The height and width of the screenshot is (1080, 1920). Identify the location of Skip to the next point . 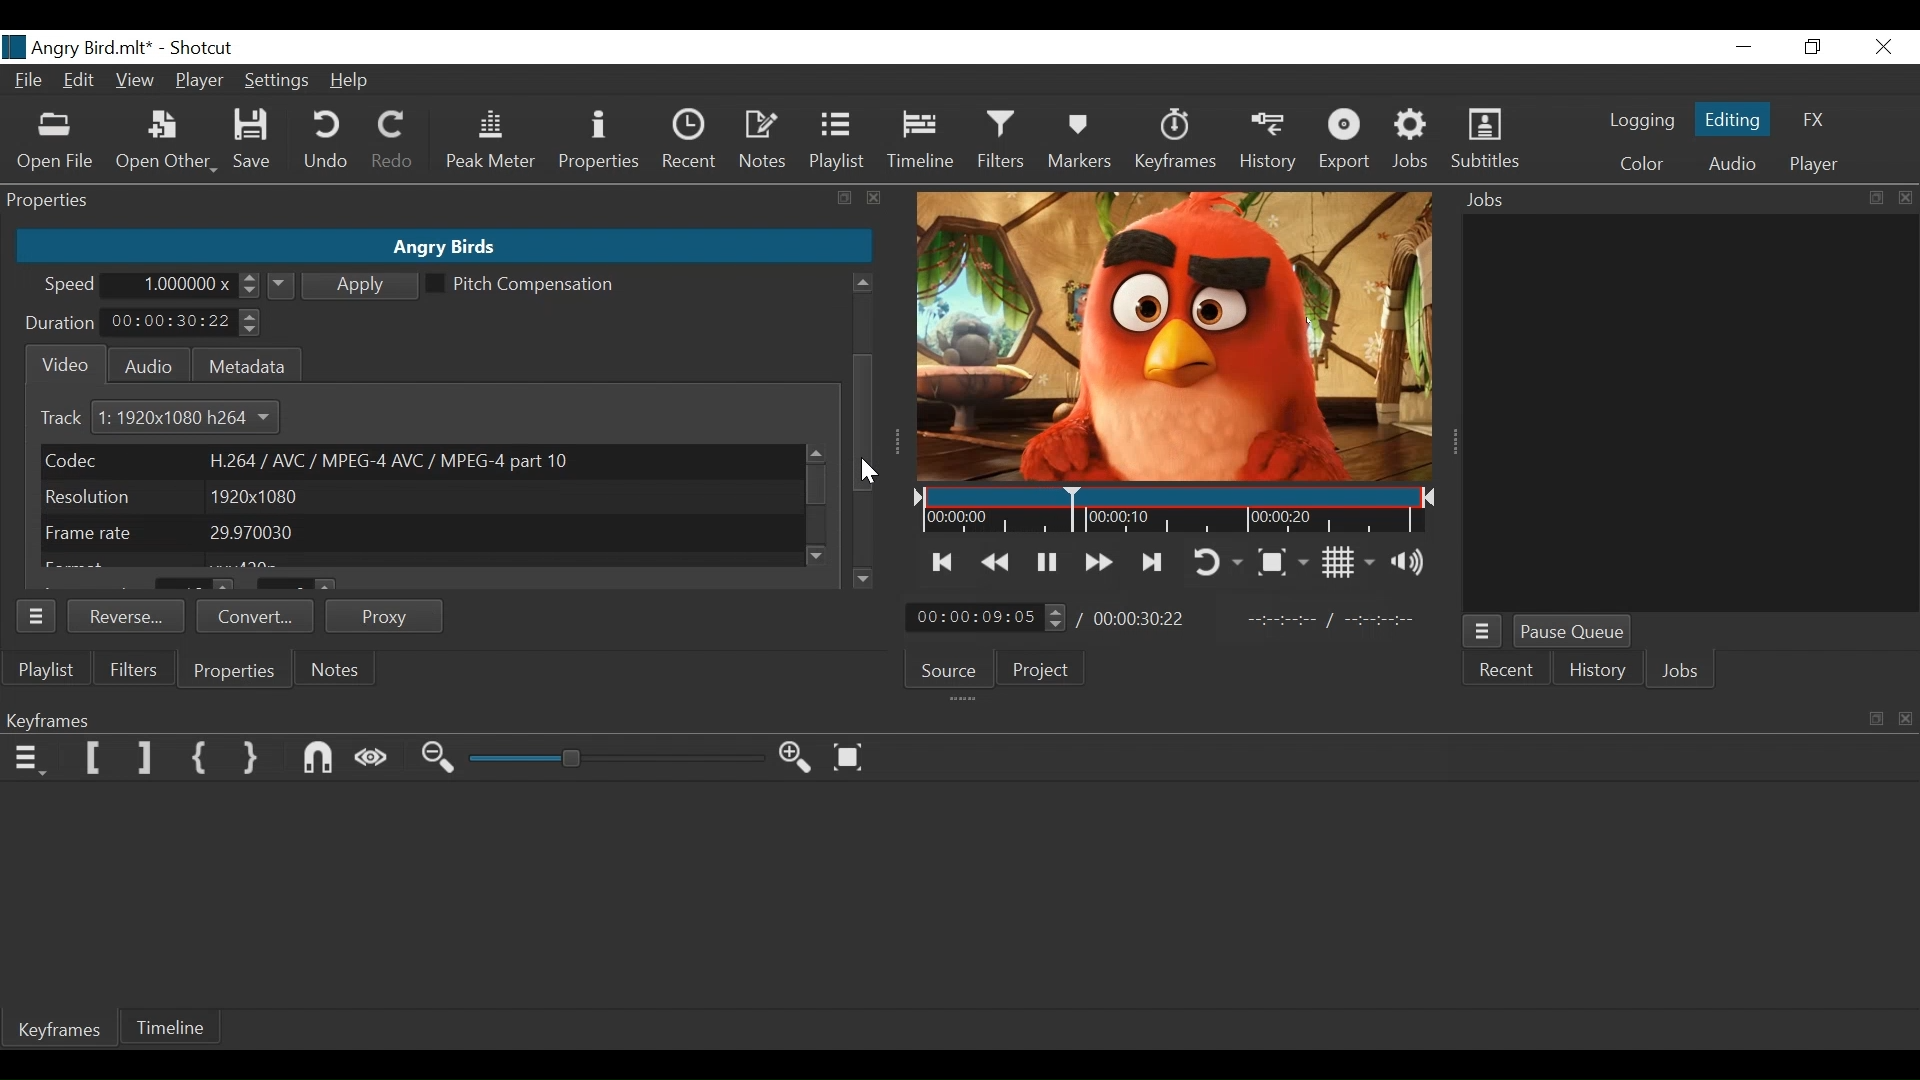
(1154, 562).